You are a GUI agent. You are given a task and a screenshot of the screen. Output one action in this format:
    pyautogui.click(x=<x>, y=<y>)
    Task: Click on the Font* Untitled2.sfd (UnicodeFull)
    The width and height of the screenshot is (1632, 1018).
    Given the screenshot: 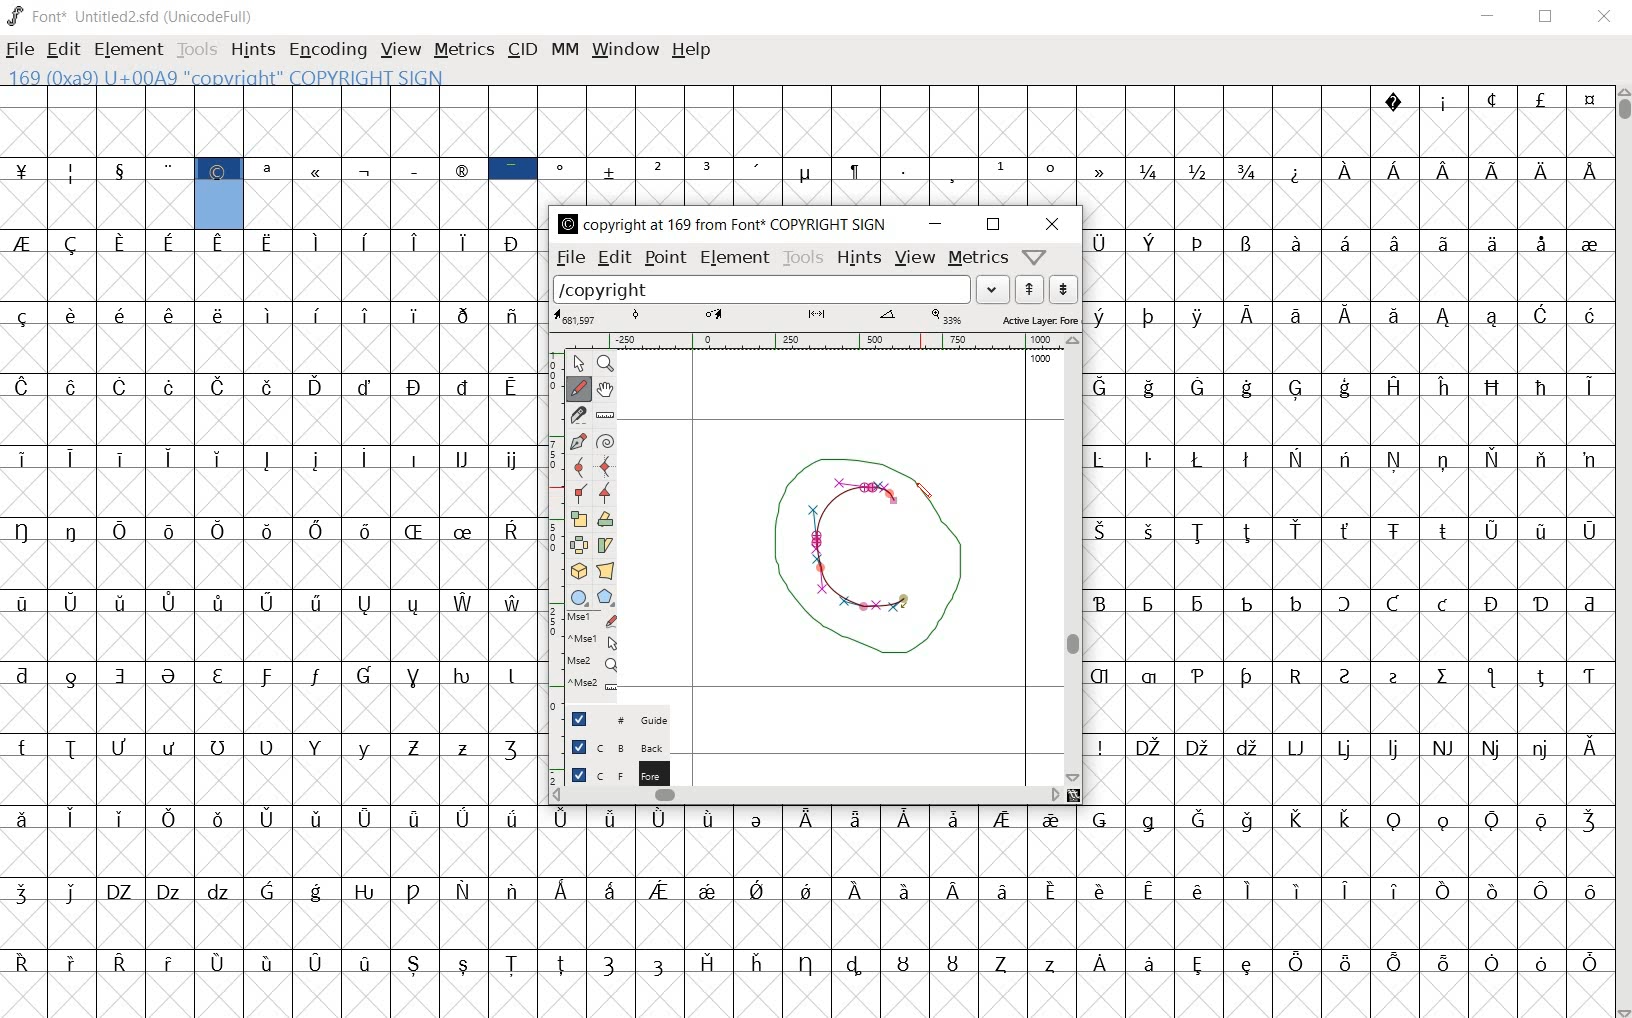 What is the action you would take?
    pyautogui.click(x=132, y=17)
    